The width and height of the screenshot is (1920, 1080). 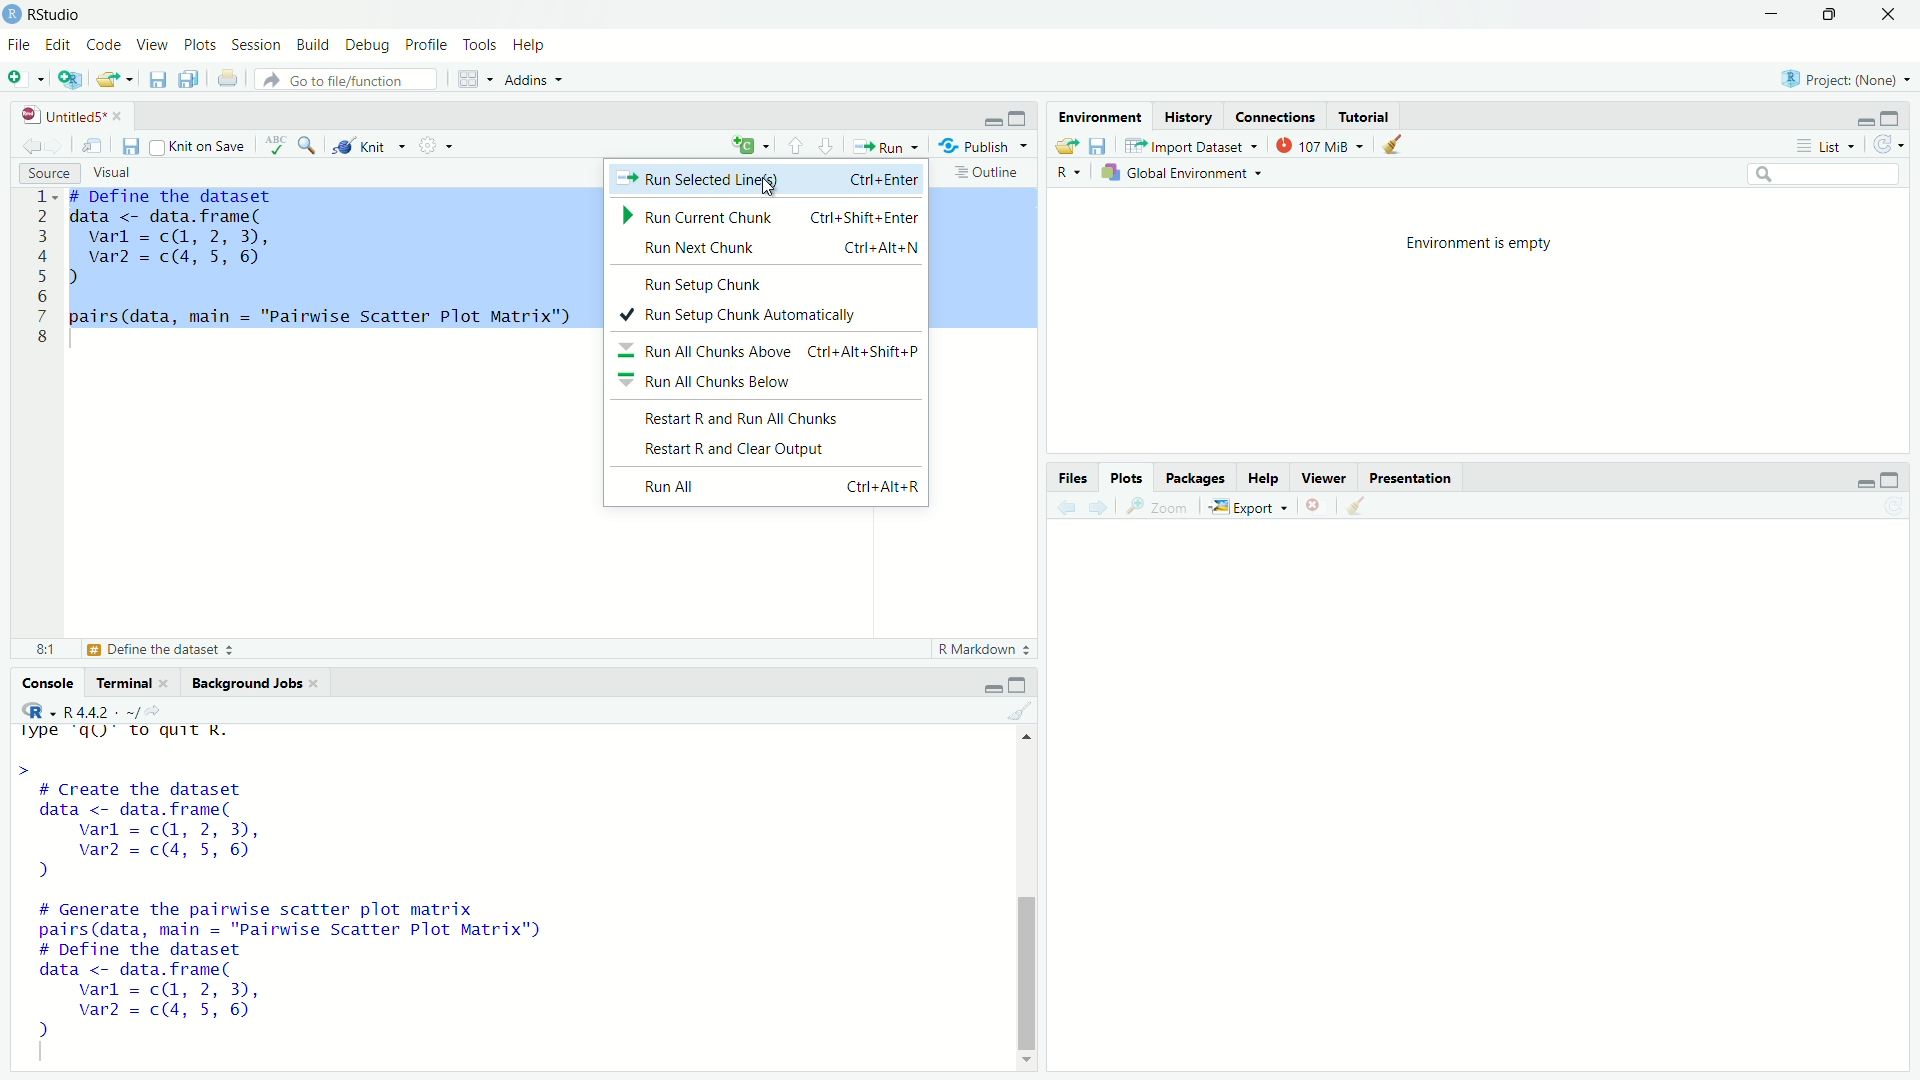 I want to click on Environment, so click(x=1097, y=114).